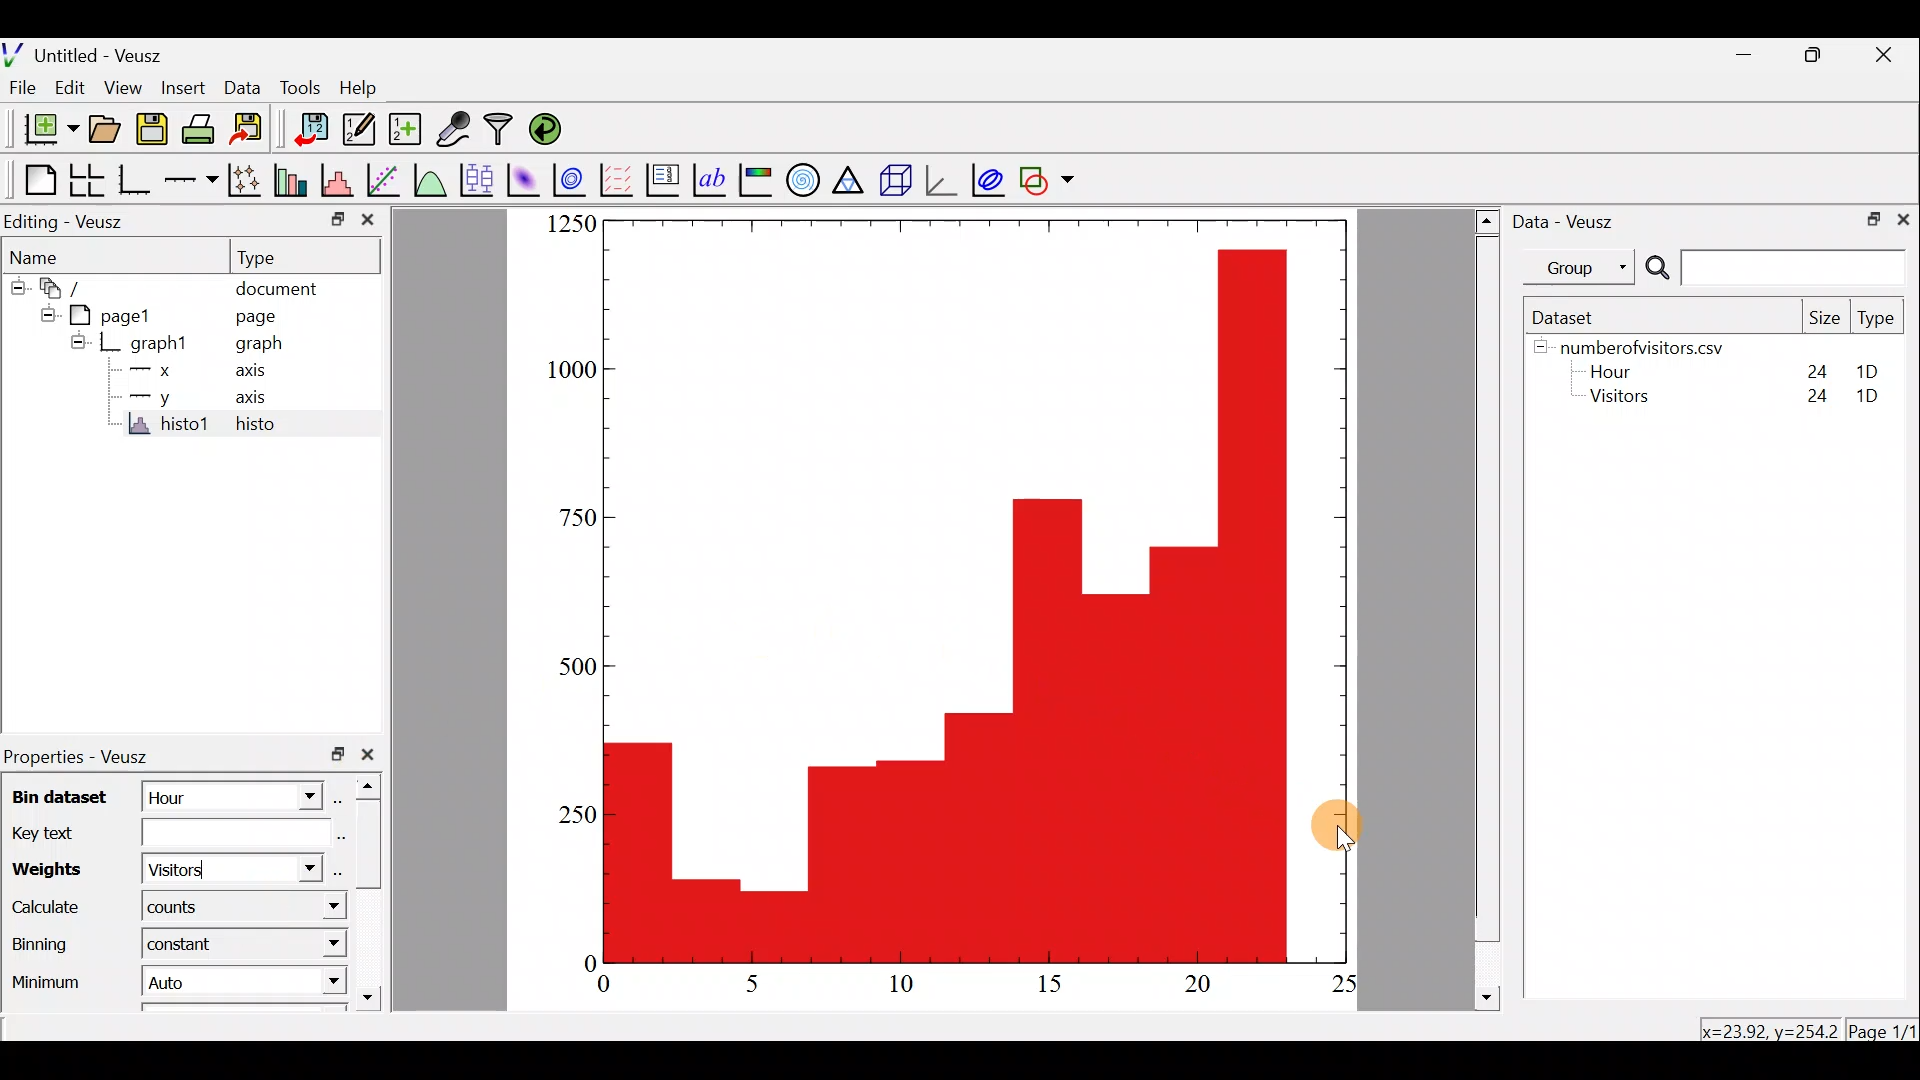  What do you see at coordinates (1766, 1028) in the screenshot?
I see `x=23.92 v=254.2` at bounding box center [1766, 1028].